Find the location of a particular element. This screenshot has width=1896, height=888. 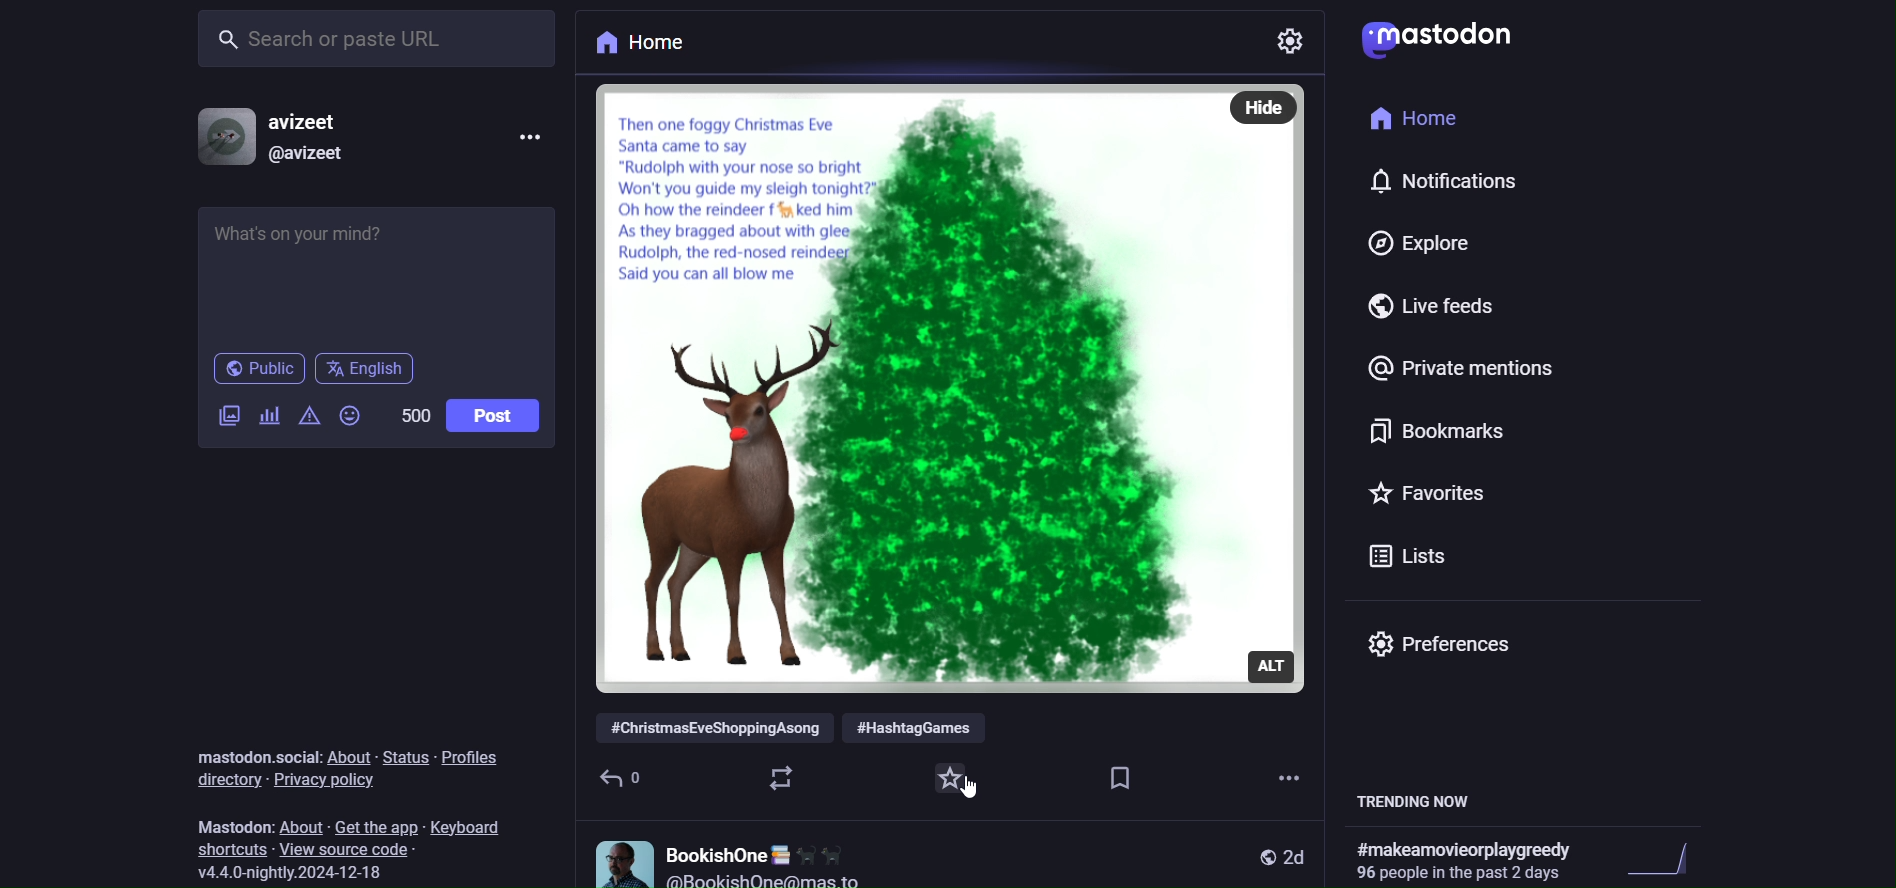

preferences is located at coordinates (1441, 636).